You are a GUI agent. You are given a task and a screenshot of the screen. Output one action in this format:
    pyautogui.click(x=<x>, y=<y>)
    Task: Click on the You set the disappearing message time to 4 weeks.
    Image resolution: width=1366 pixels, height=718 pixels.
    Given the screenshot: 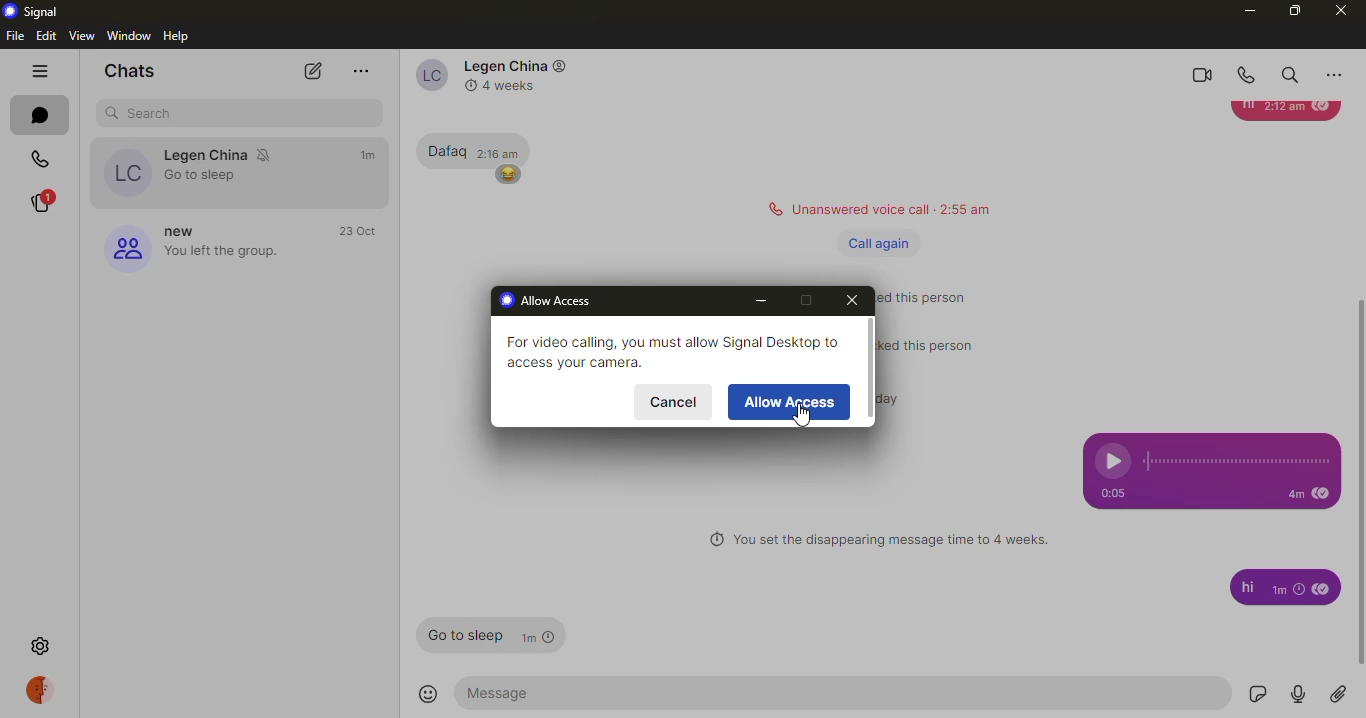 What is the action you would take?
    pyautogui.click(x=892, y=539)
    